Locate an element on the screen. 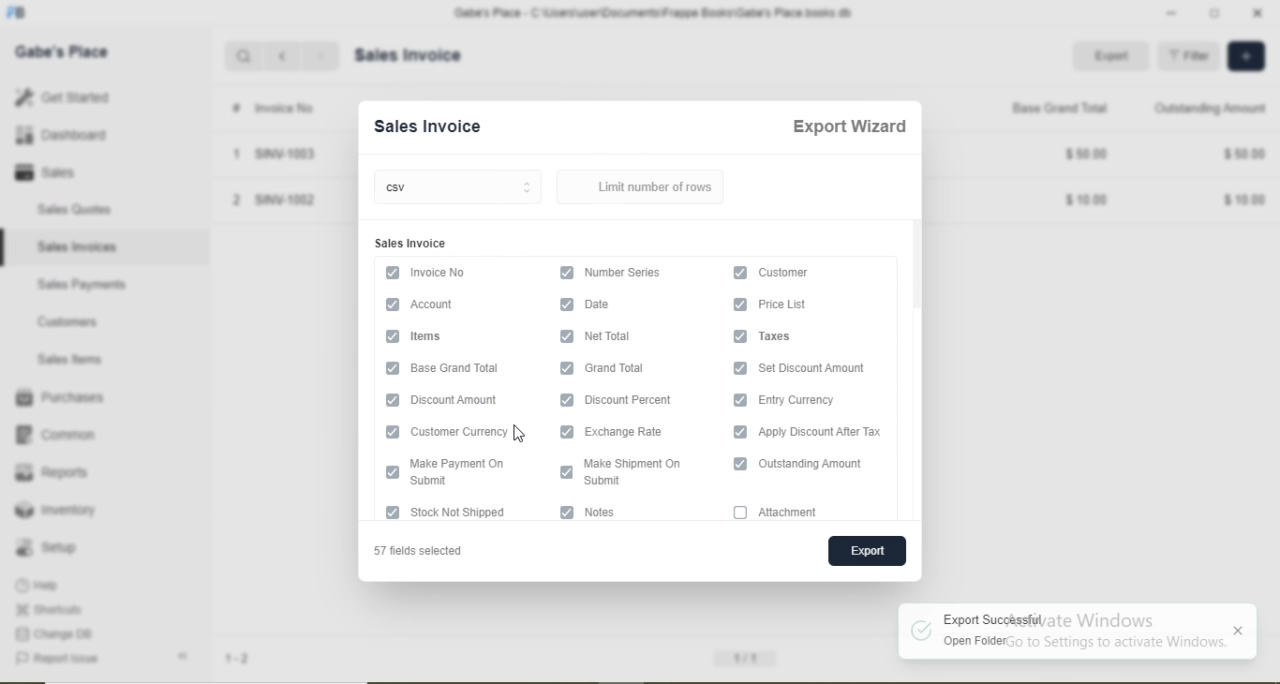 The image size is (1280, 684). # Invoice No is located at coordinates (267, 108).